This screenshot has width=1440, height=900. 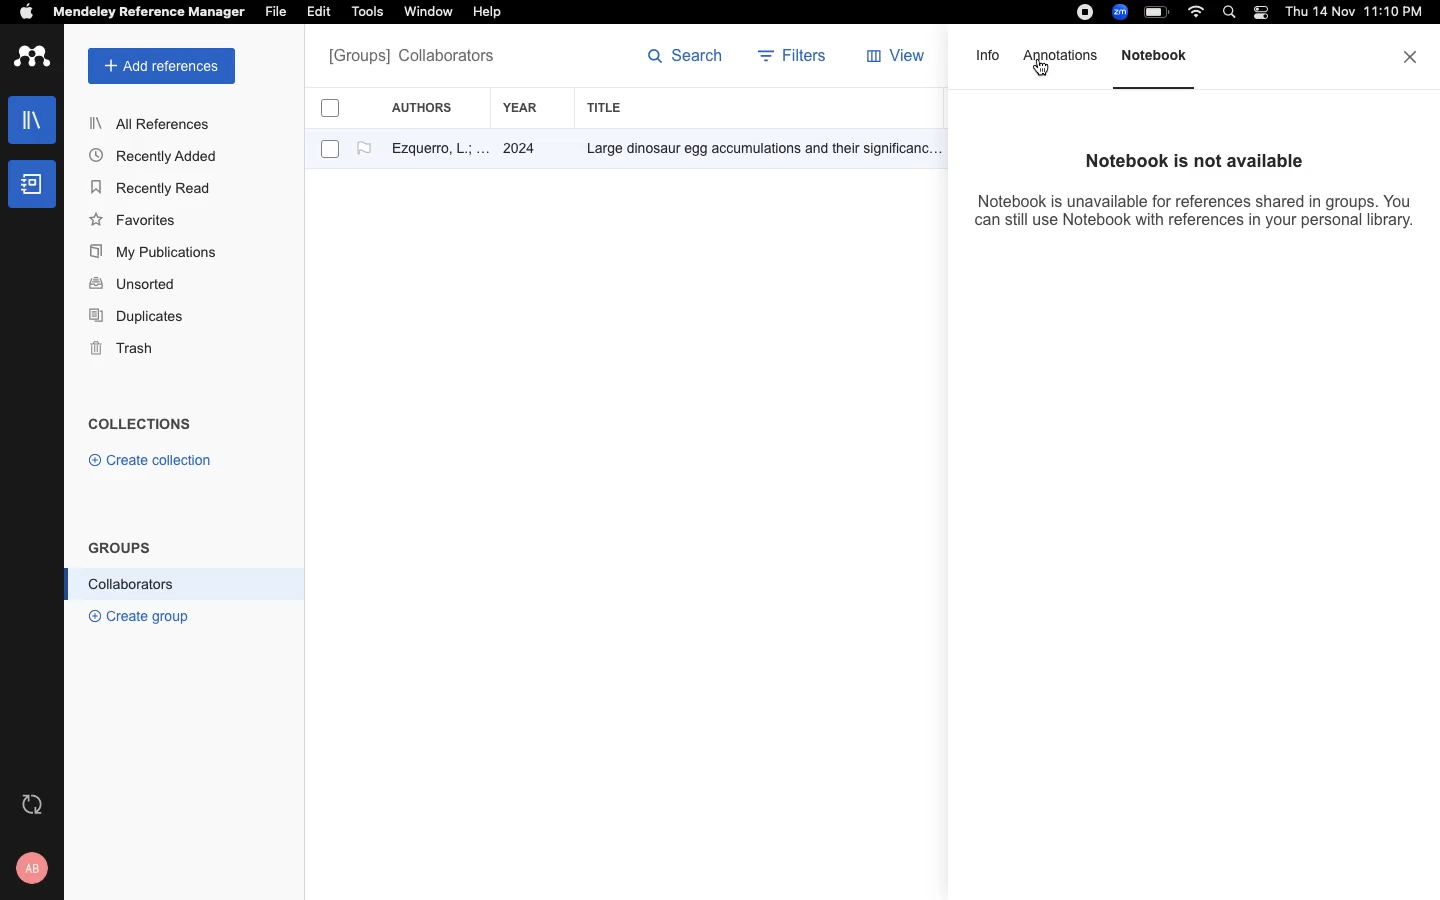 I want to click on checkboxes, so click(x=322, y=132).